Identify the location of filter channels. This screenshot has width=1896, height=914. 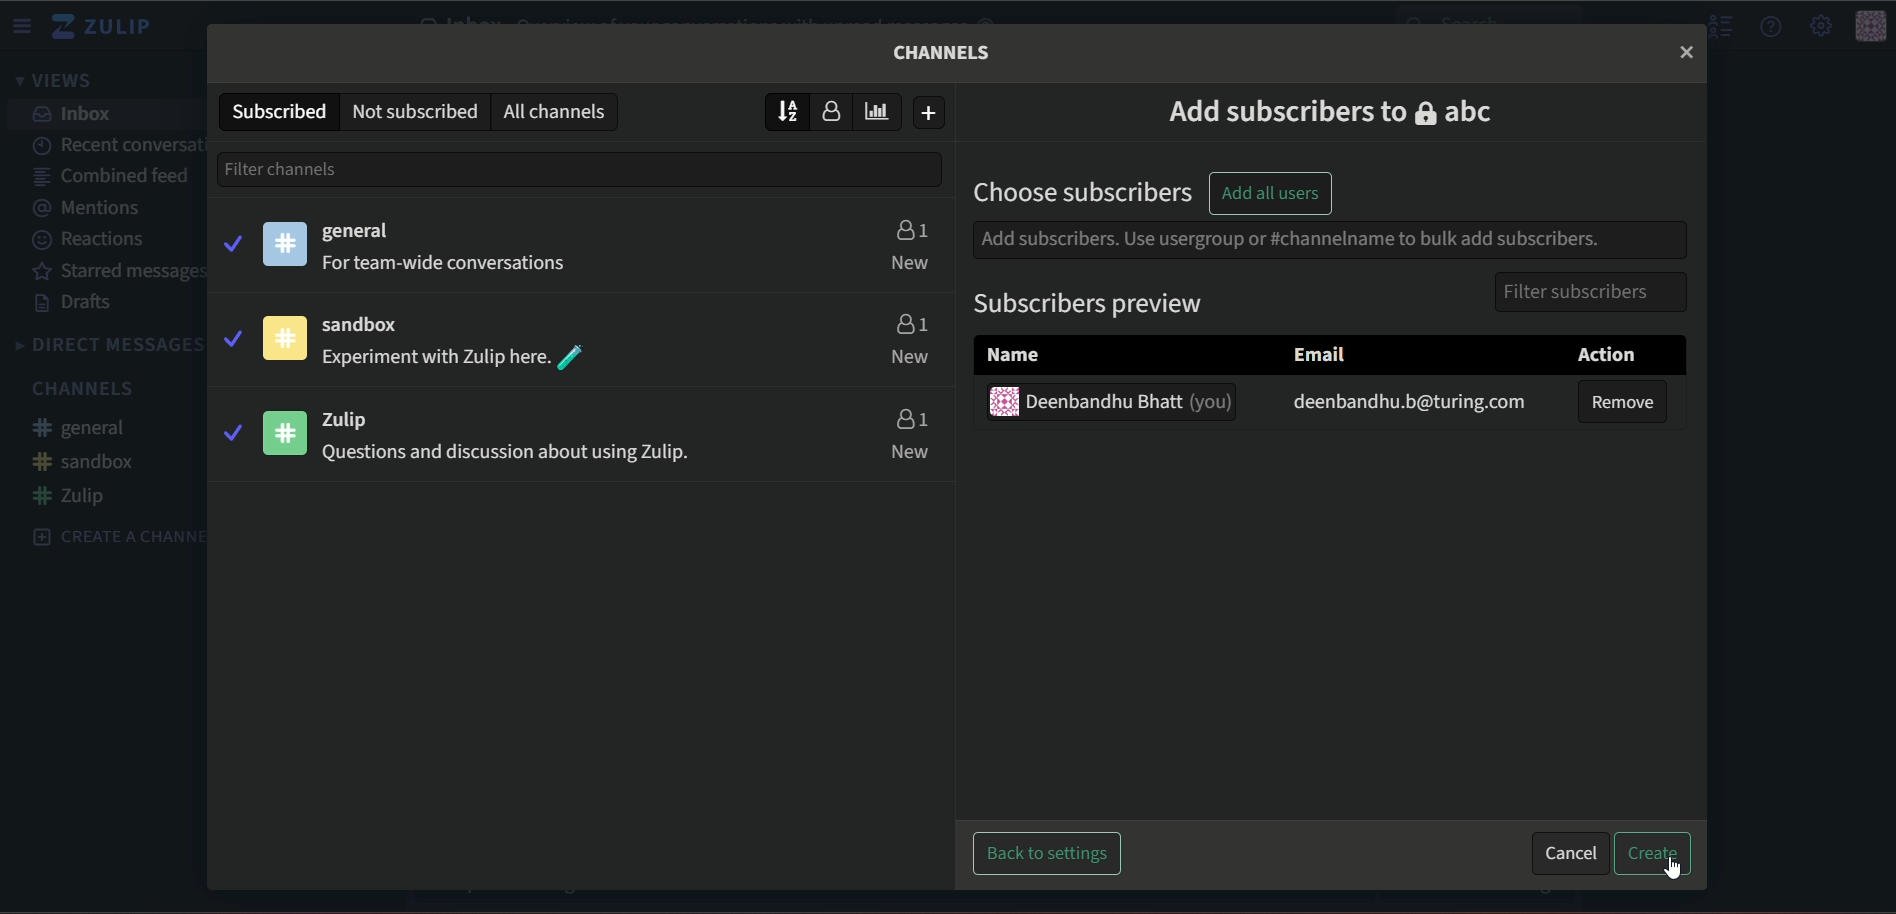
(321, 168).